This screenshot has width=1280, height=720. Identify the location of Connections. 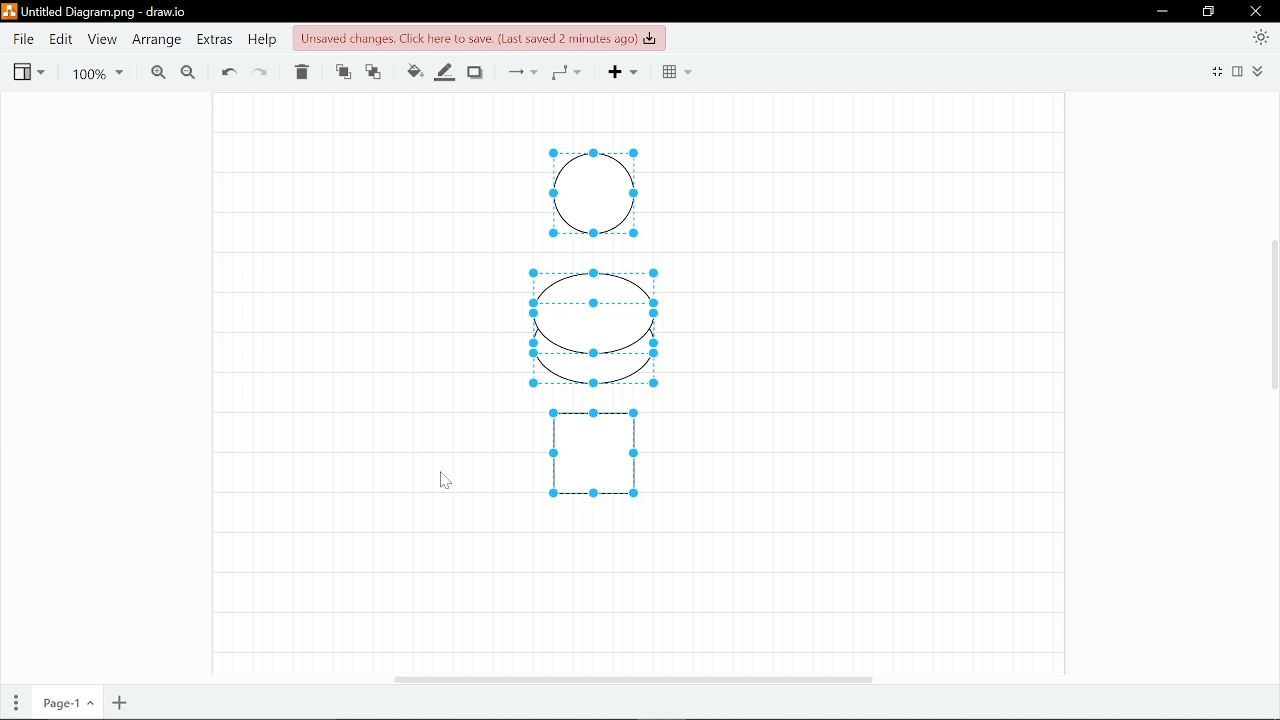
(518, 71).